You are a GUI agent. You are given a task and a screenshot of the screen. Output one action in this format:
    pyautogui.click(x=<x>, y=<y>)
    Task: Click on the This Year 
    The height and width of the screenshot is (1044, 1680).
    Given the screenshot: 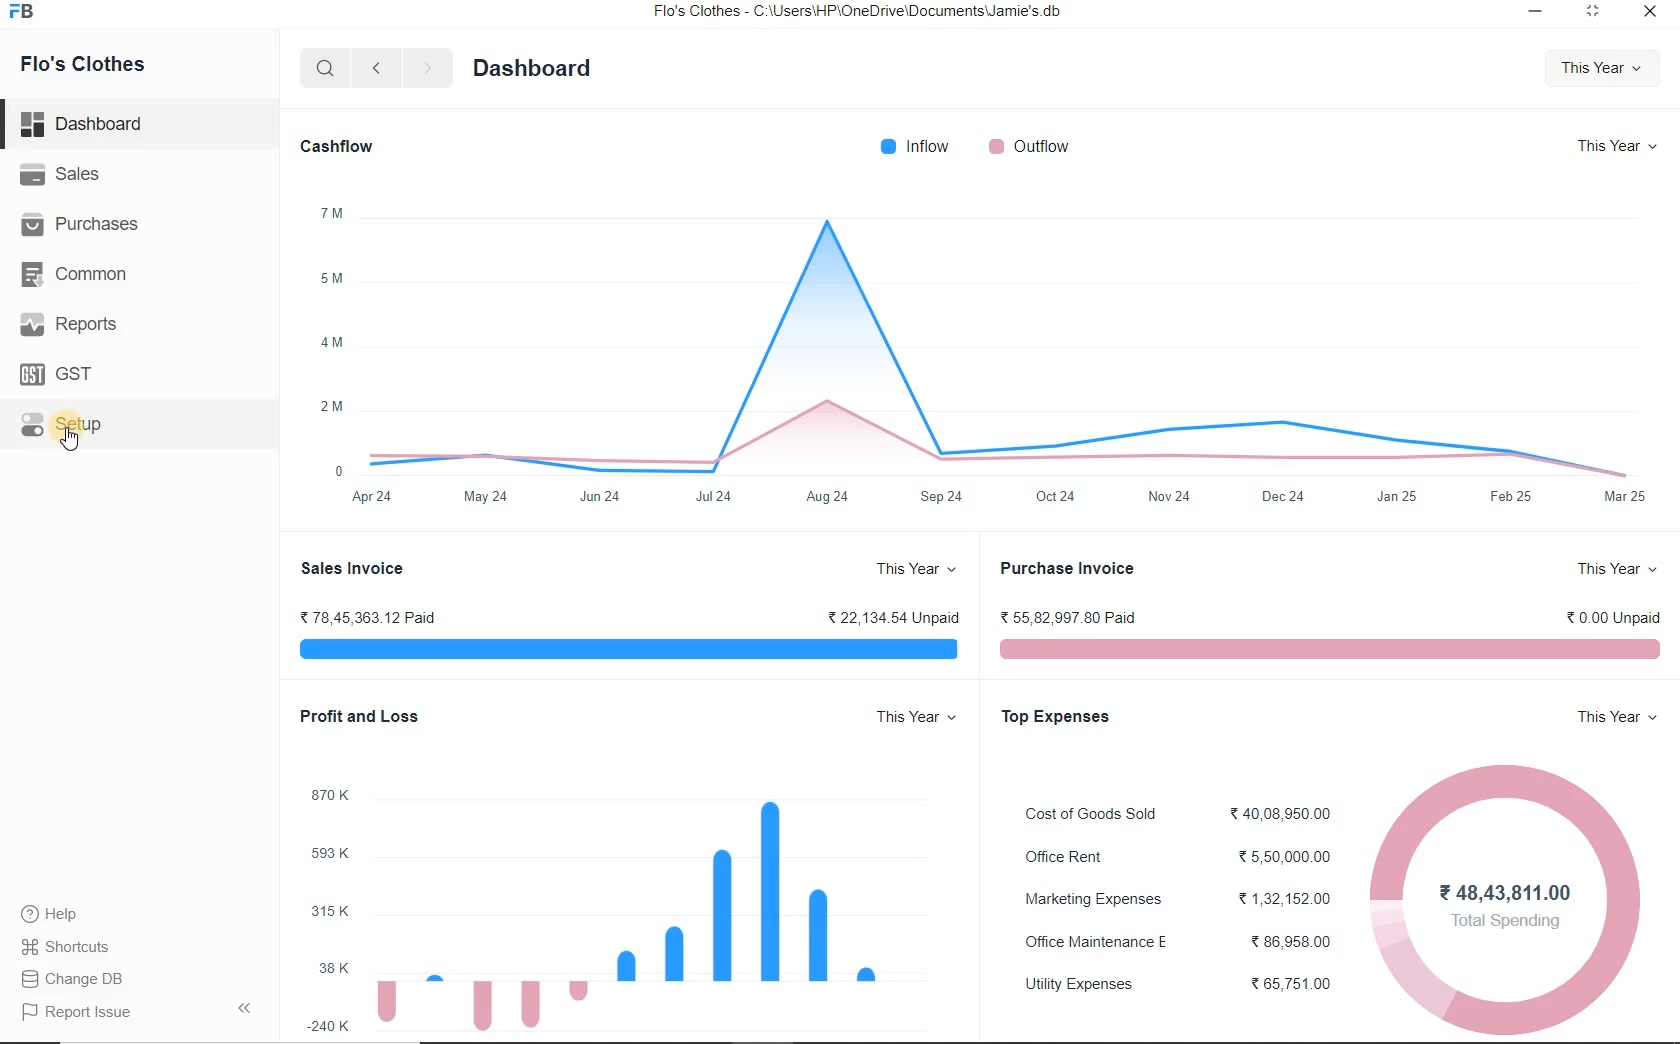 What is the action you would take?
    pyautogui.click(x=916, y=569)
    